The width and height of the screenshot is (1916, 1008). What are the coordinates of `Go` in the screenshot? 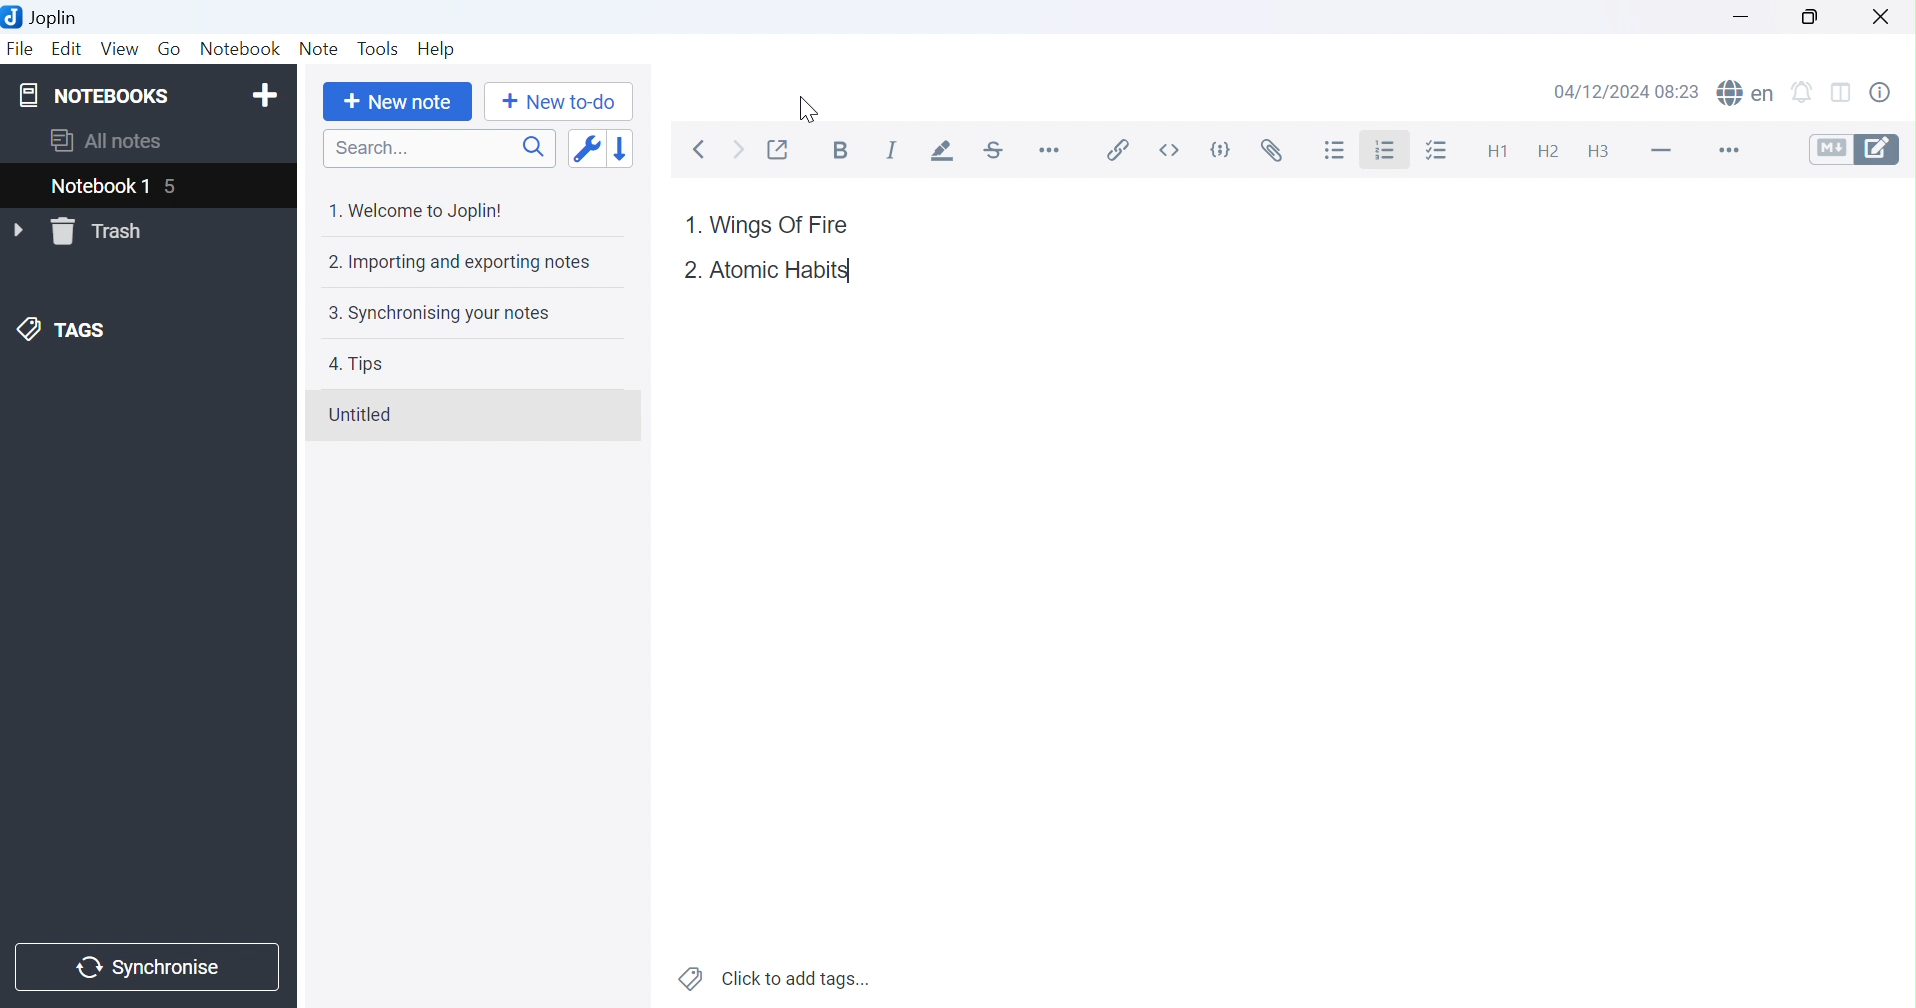 It's located at (171, 50).